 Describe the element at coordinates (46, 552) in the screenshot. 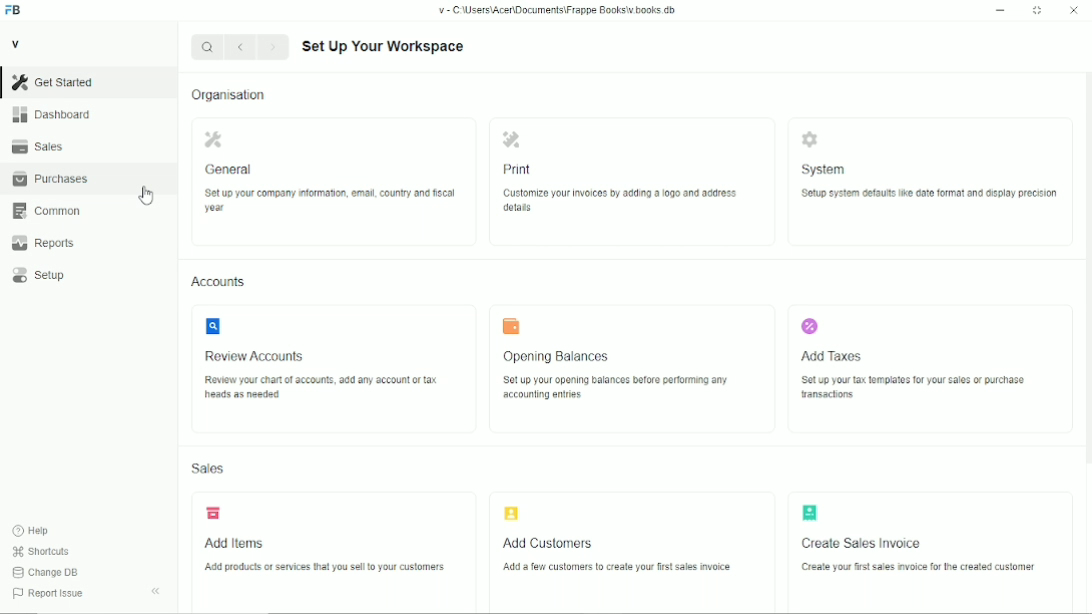

I see `Shortcuts` at that location.